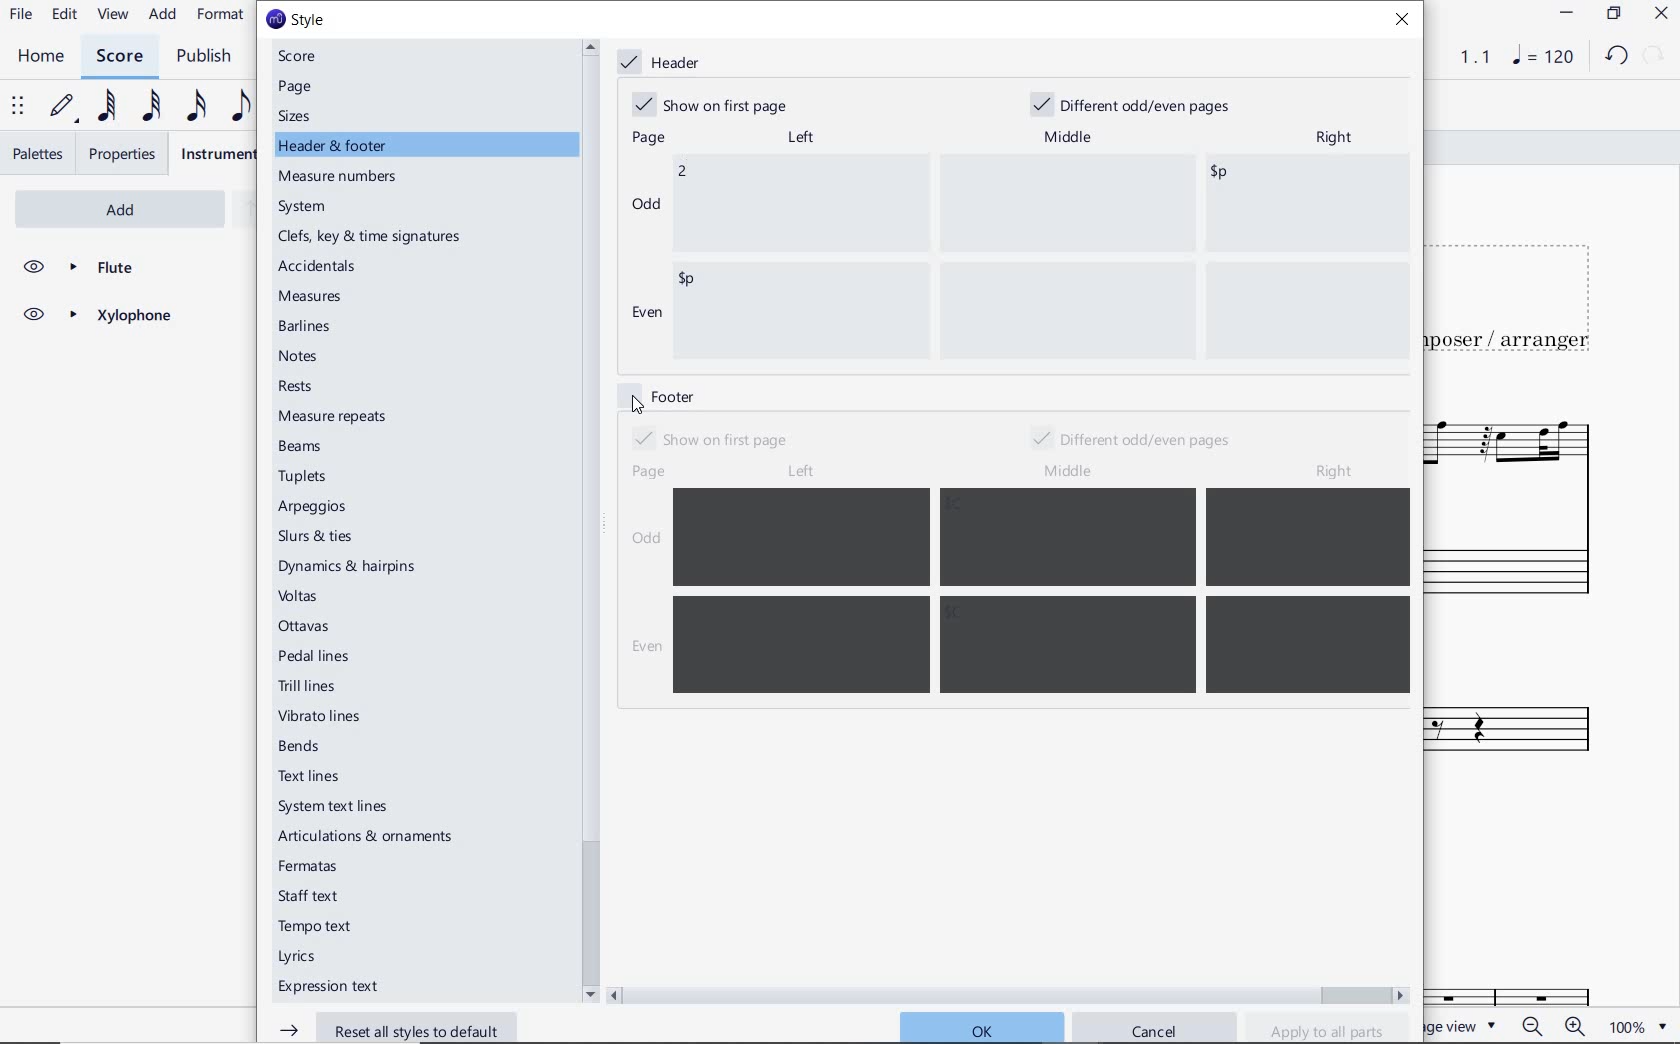 The width and height of the screenshot is (1680, 1044). Describe the element at coordinates (310, 896) in the screenshot. I see `staff text` at that location.